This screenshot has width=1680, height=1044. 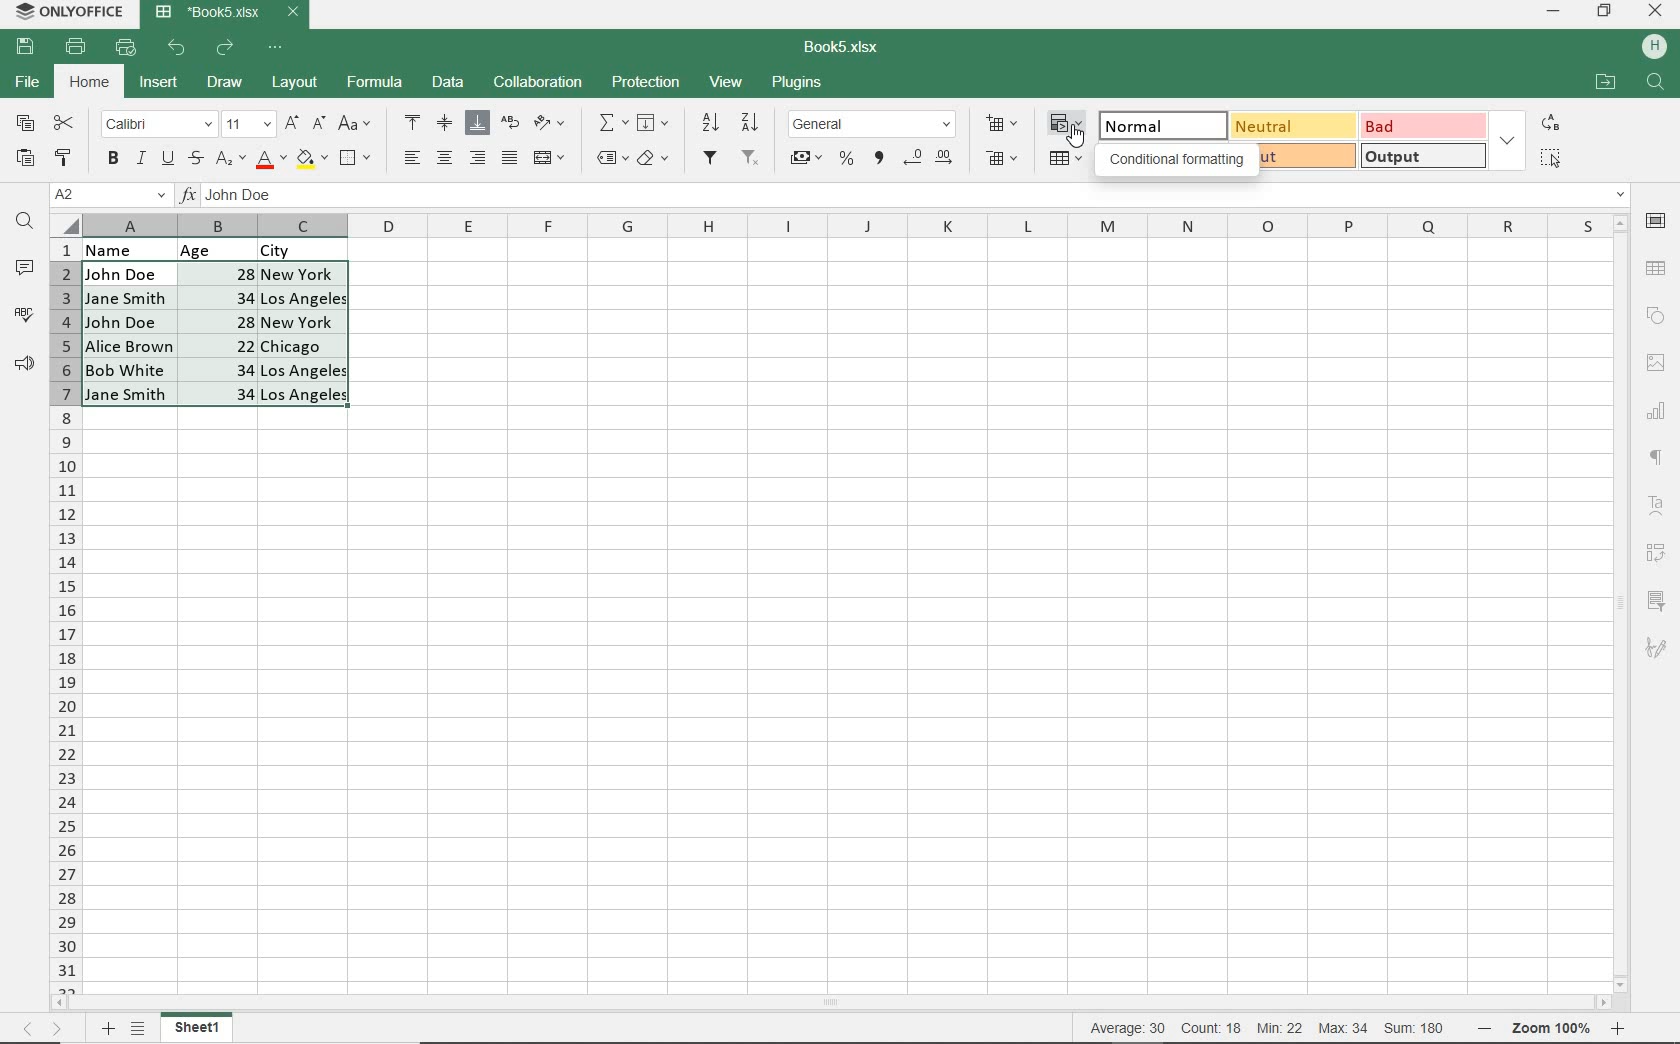 I want to click on FORMULA, so click(x=376, y=83).